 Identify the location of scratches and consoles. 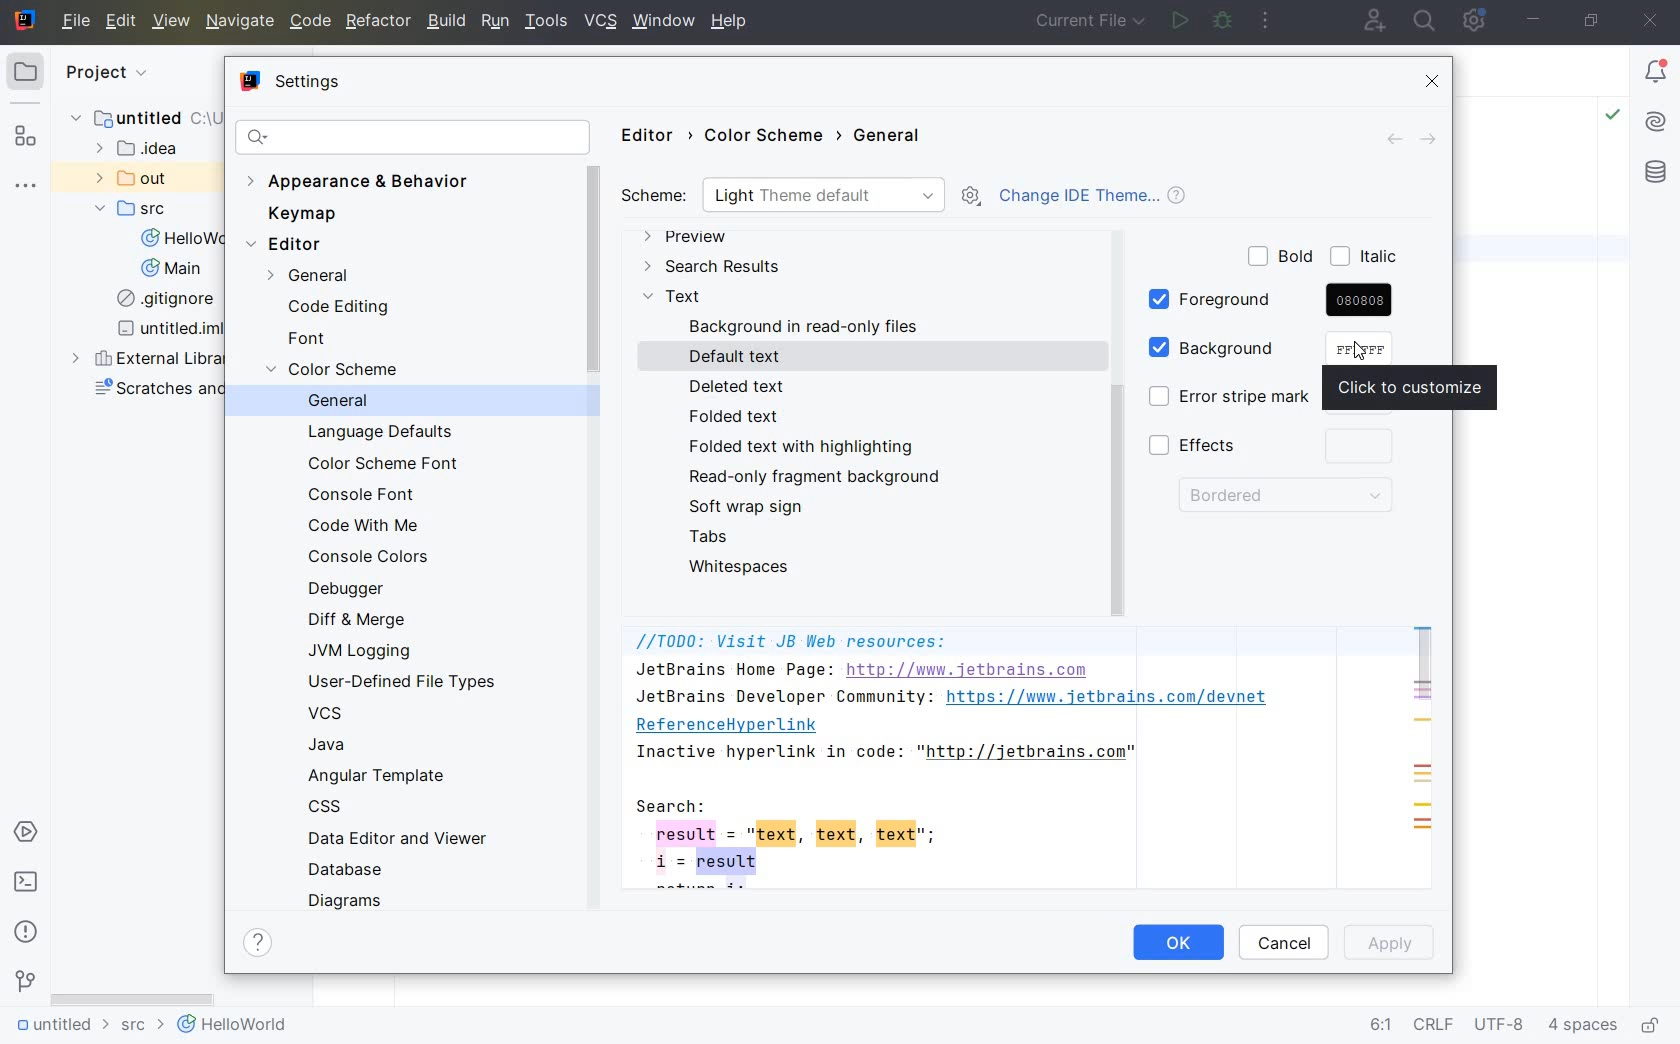
(158, 392).